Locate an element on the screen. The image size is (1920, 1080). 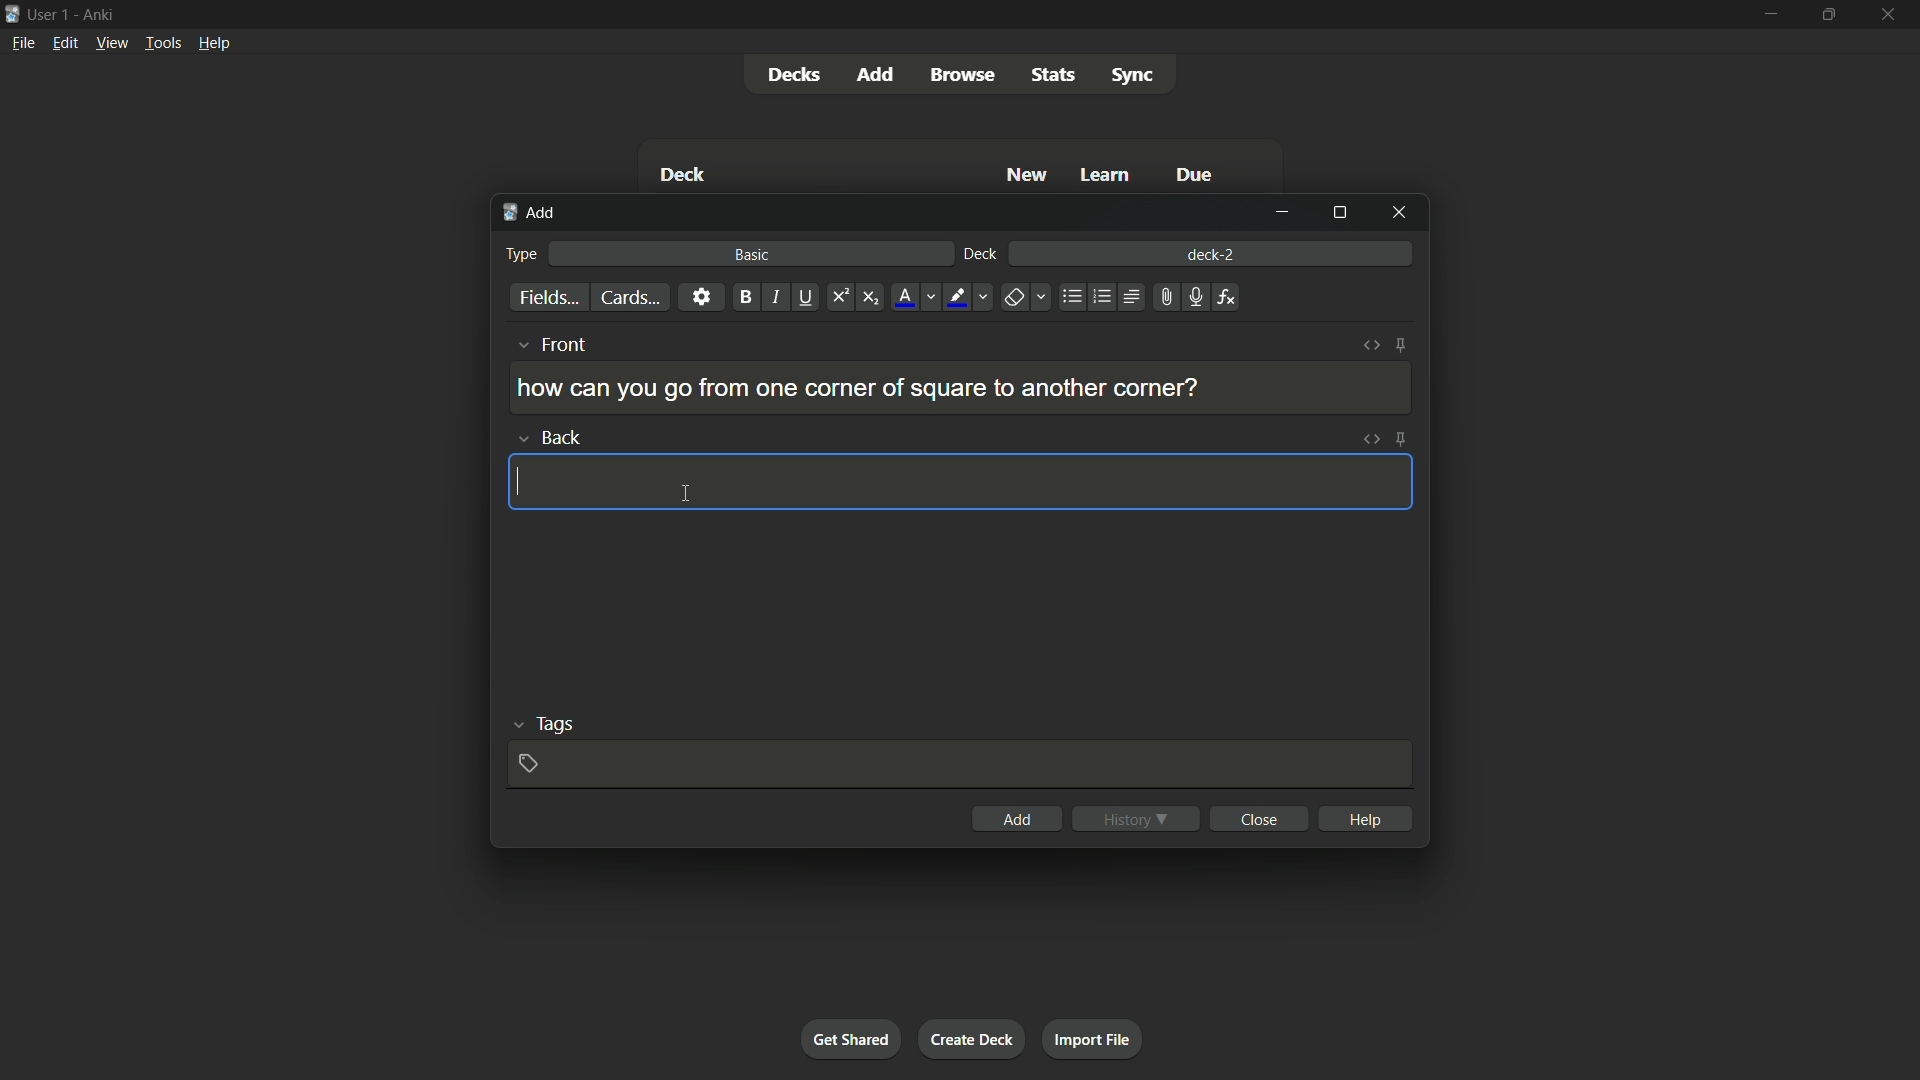
front is located at coordinates (549, 344).